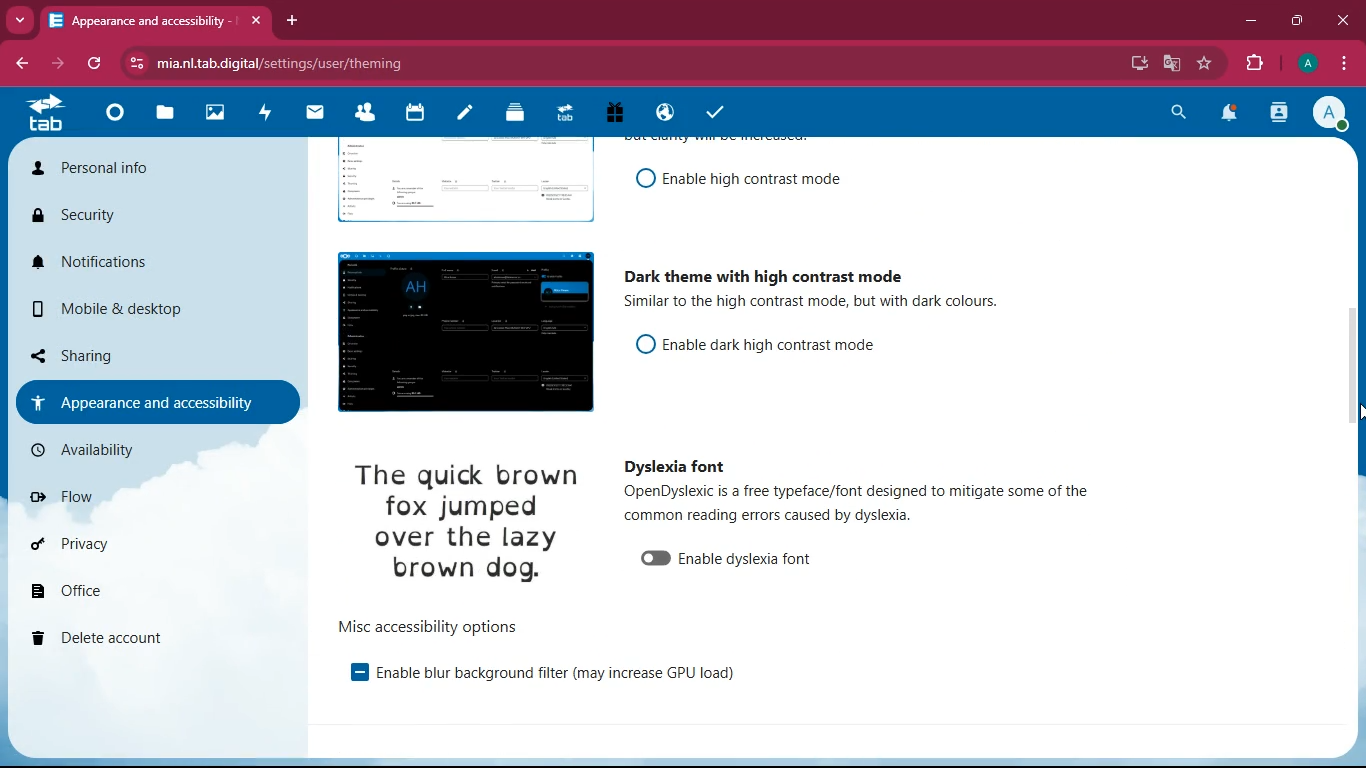 This screenshot has width=1366, height=768. Describe the element at coordinates (366, 116) in the screenshot. I see `friends` at that location.